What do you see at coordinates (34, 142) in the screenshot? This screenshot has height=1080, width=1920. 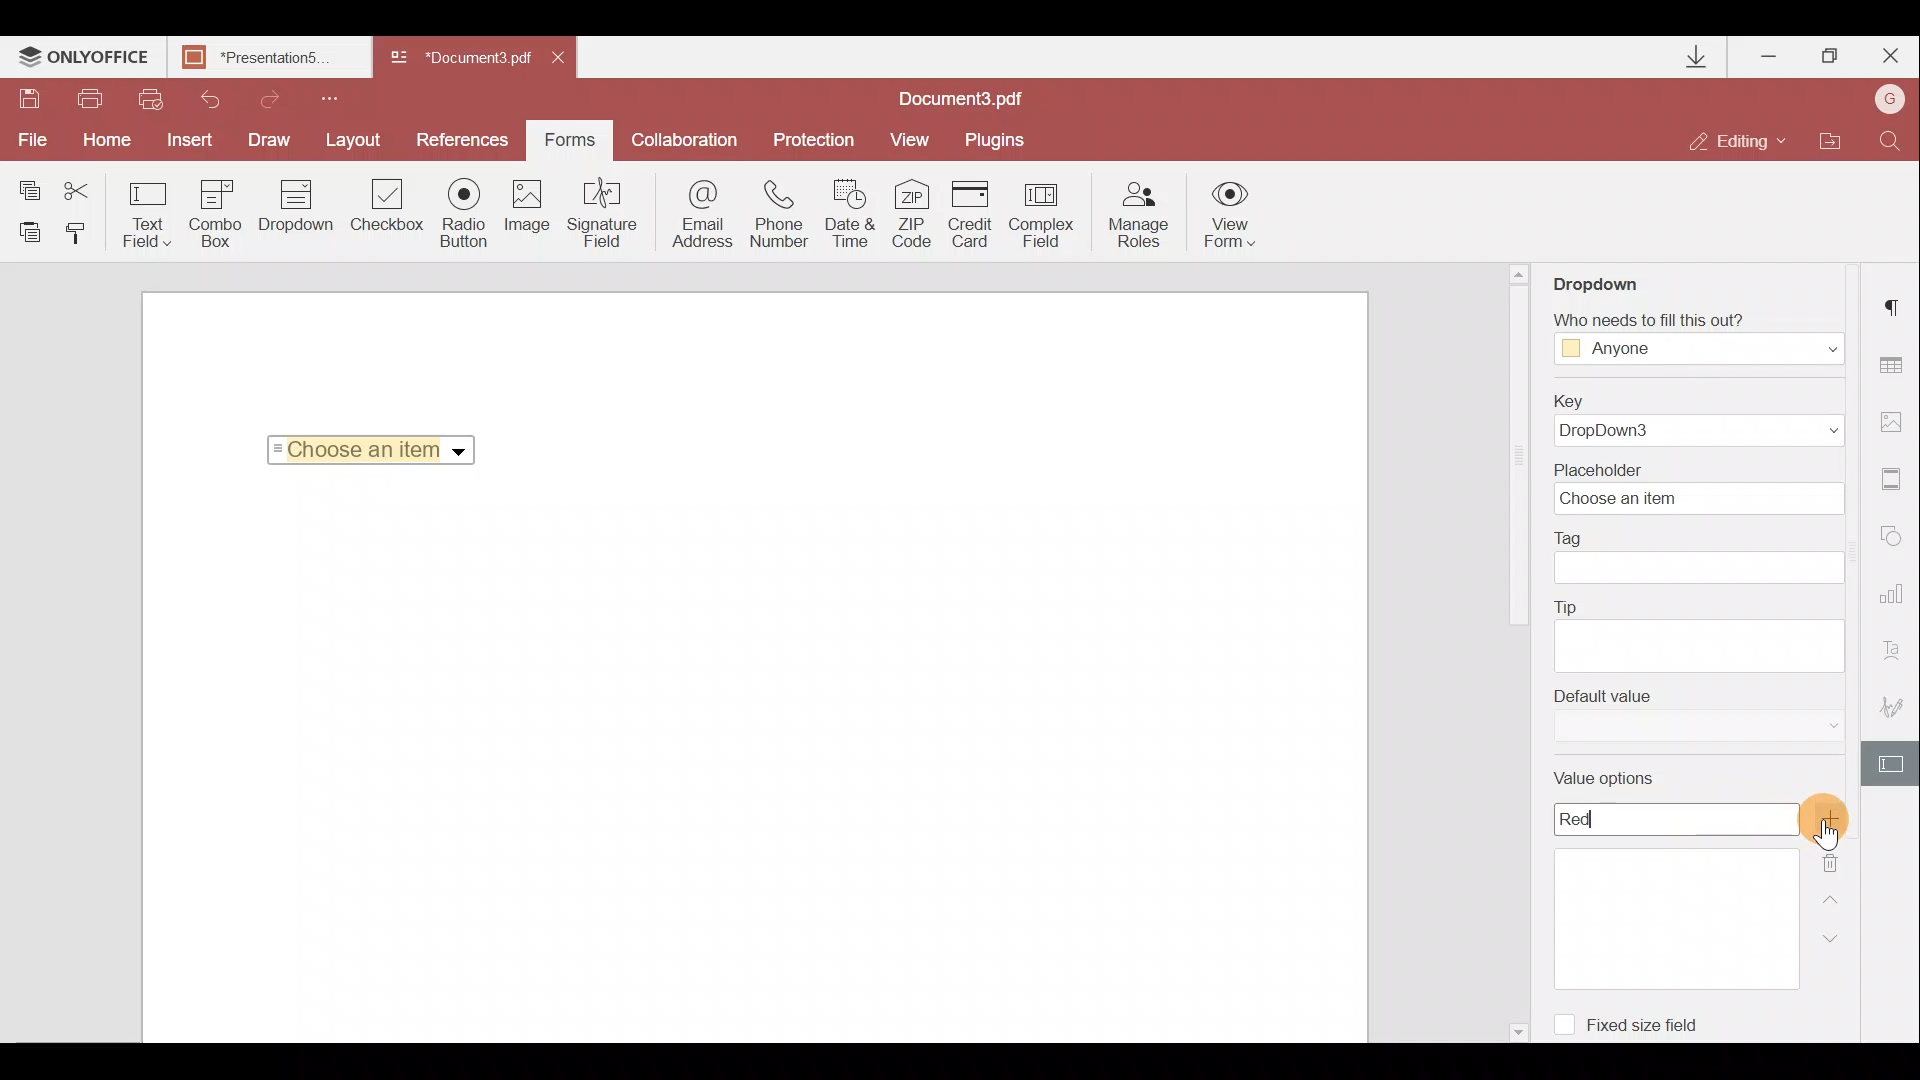 I see `File` at bounding box center [34, 142].